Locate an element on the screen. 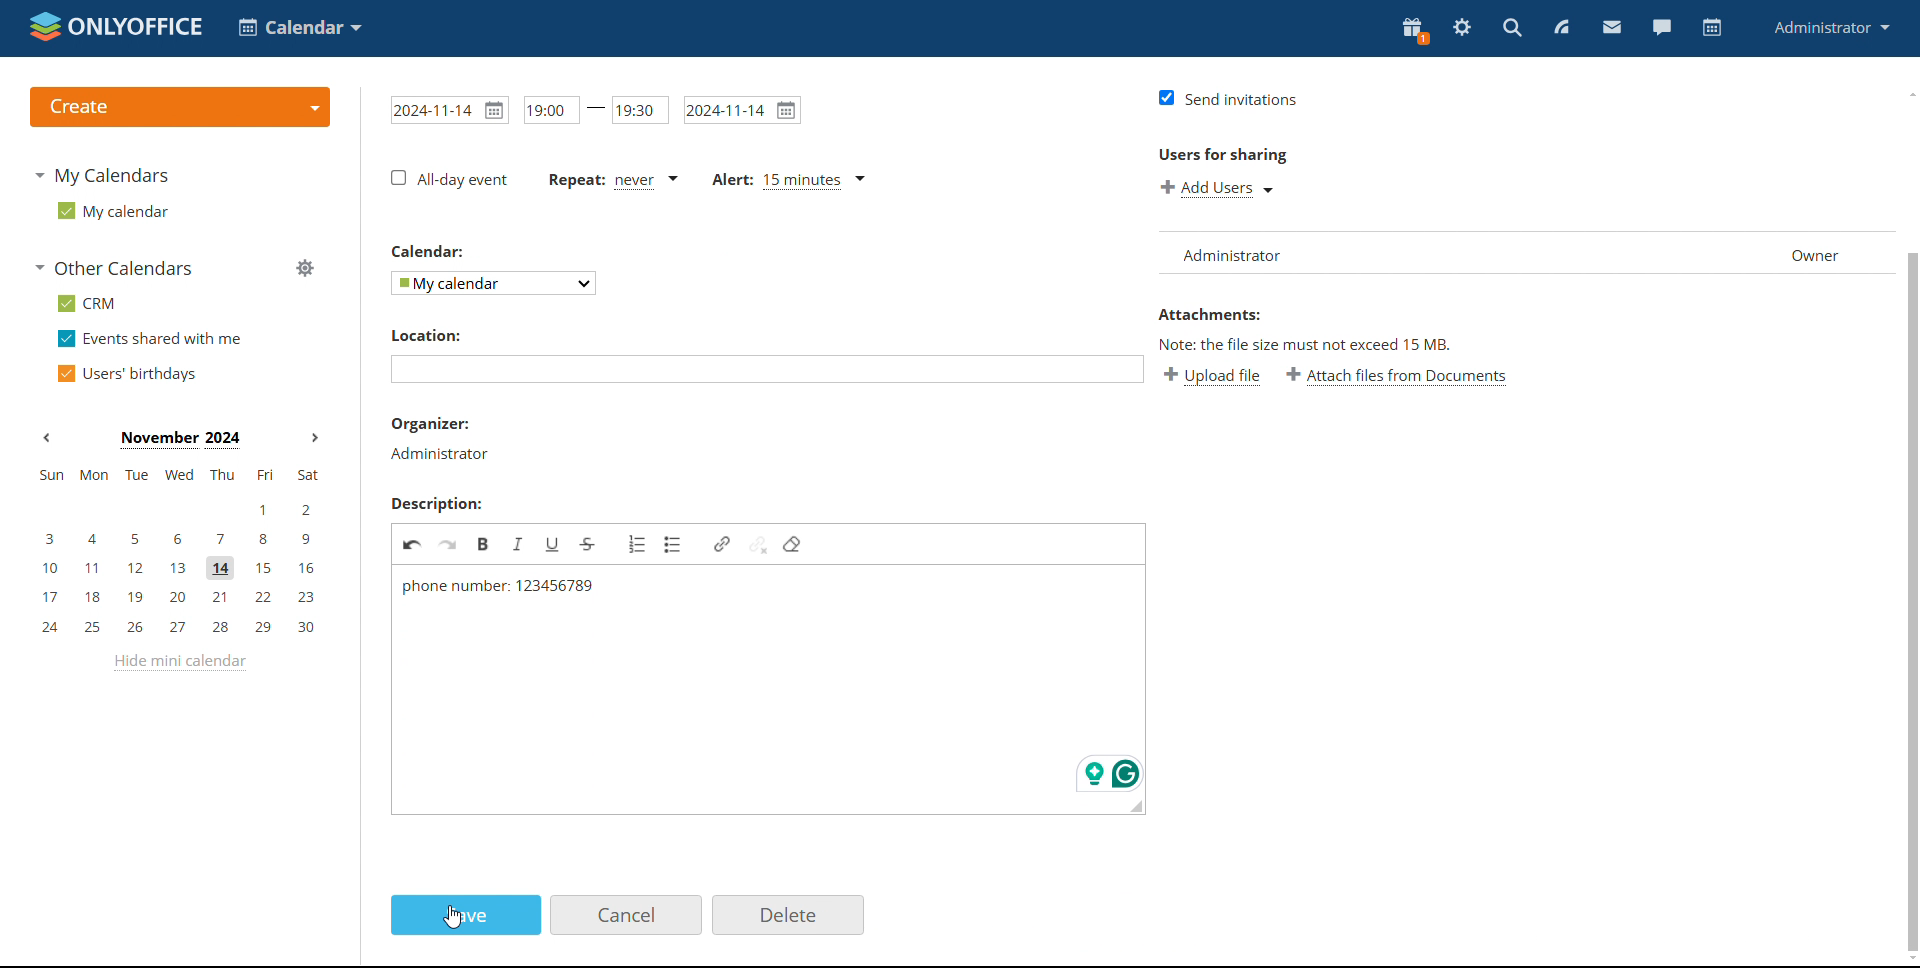  link is located at coordinates (719, 546).